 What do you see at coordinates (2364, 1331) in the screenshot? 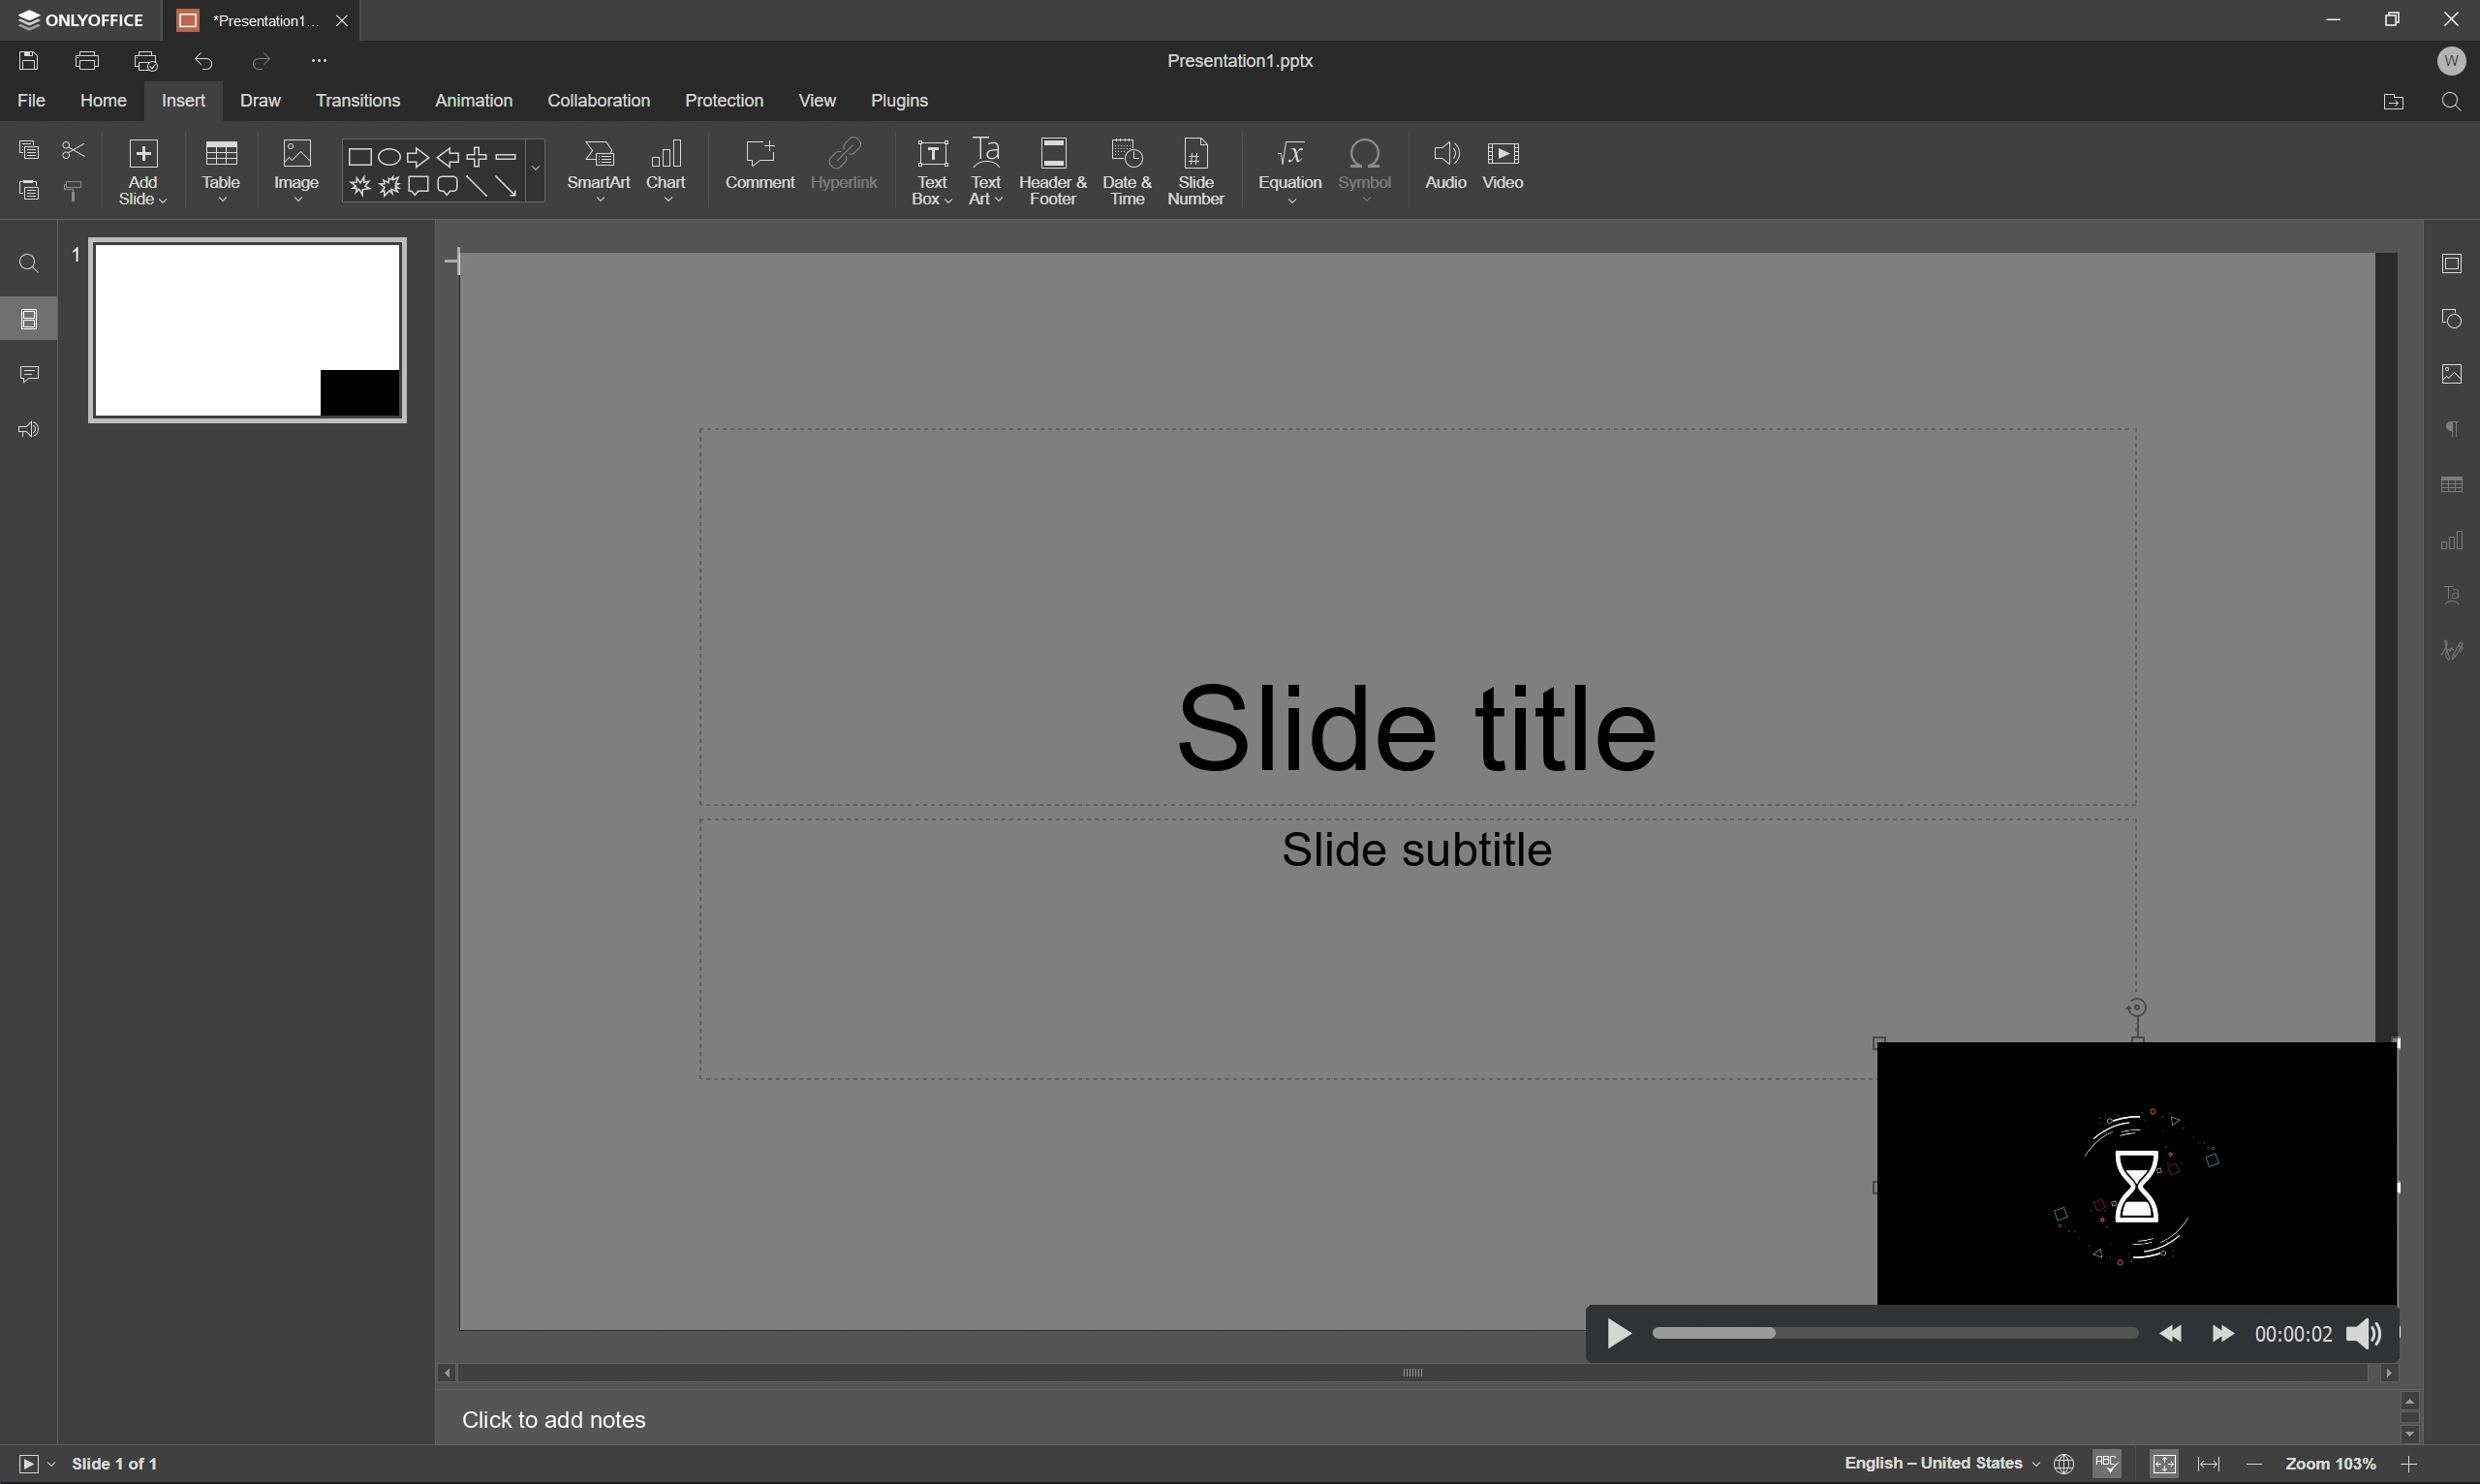
I see `sound` at bounding box center [2364, 1331].